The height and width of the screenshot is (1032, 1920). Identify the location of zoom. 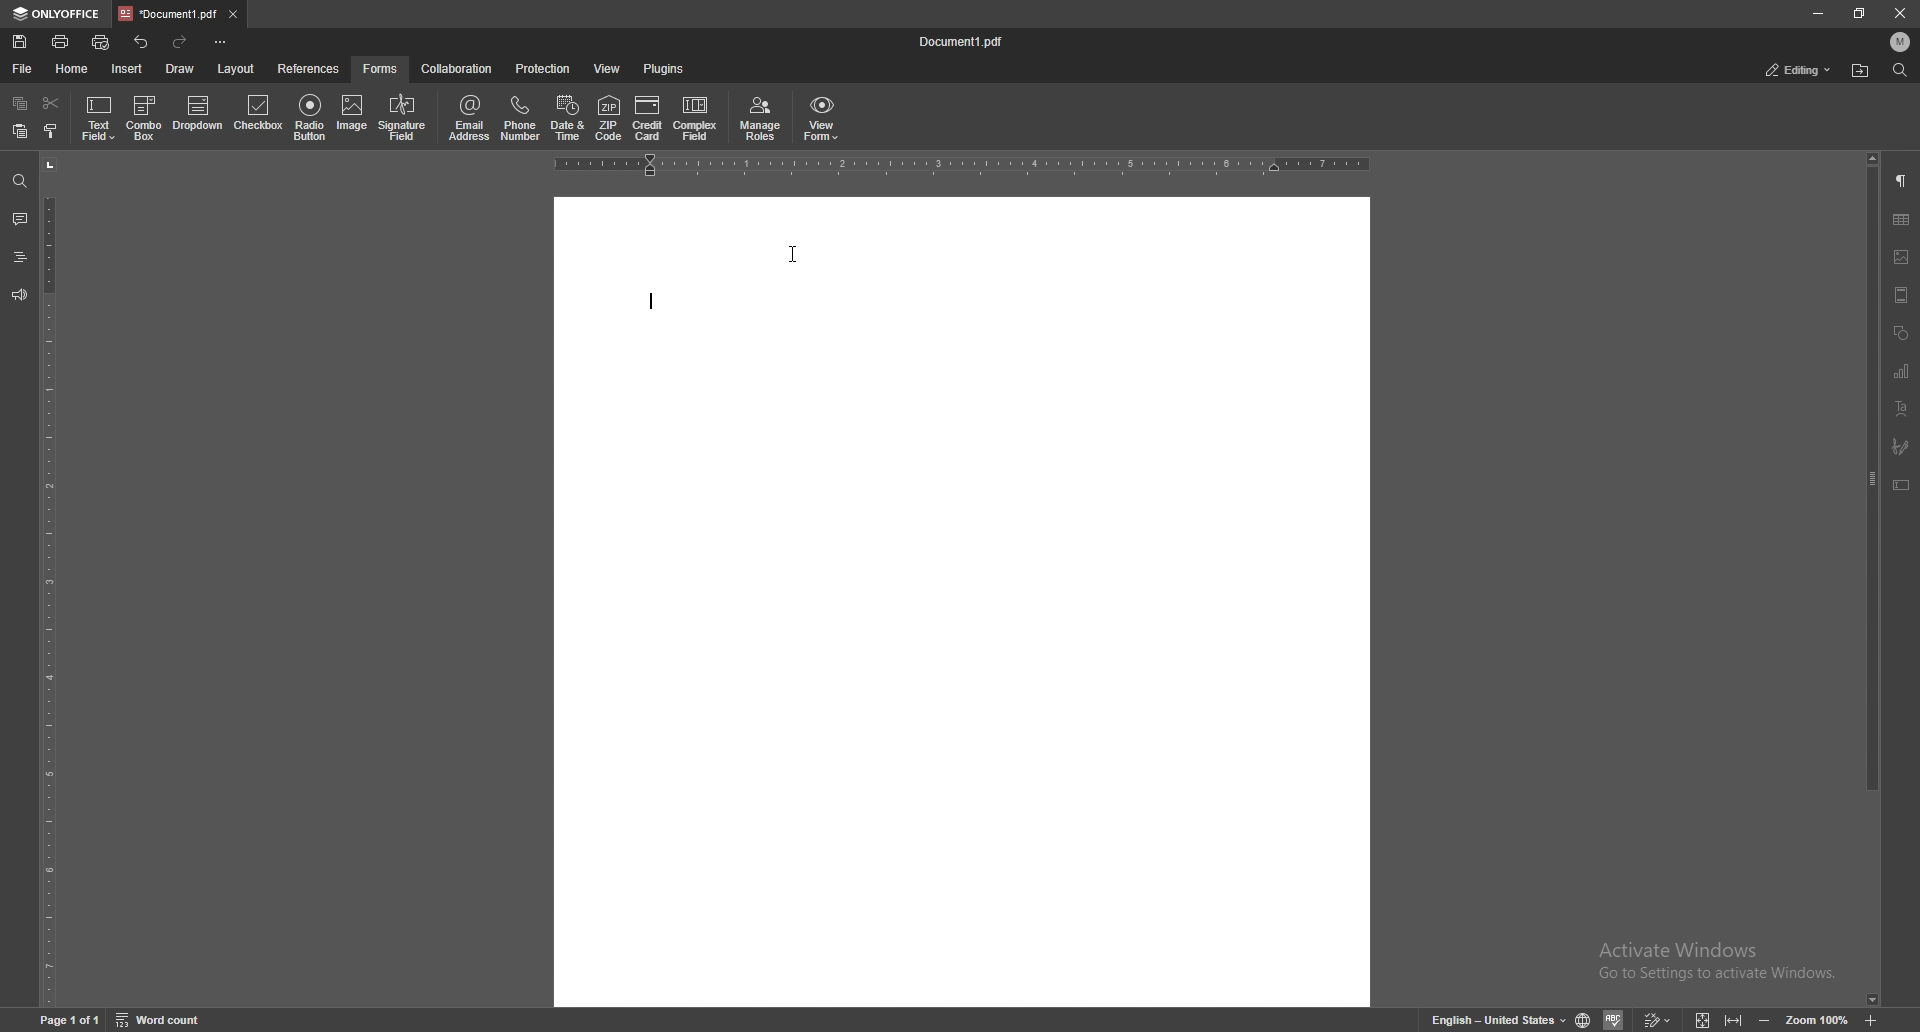
(1820, 1019).